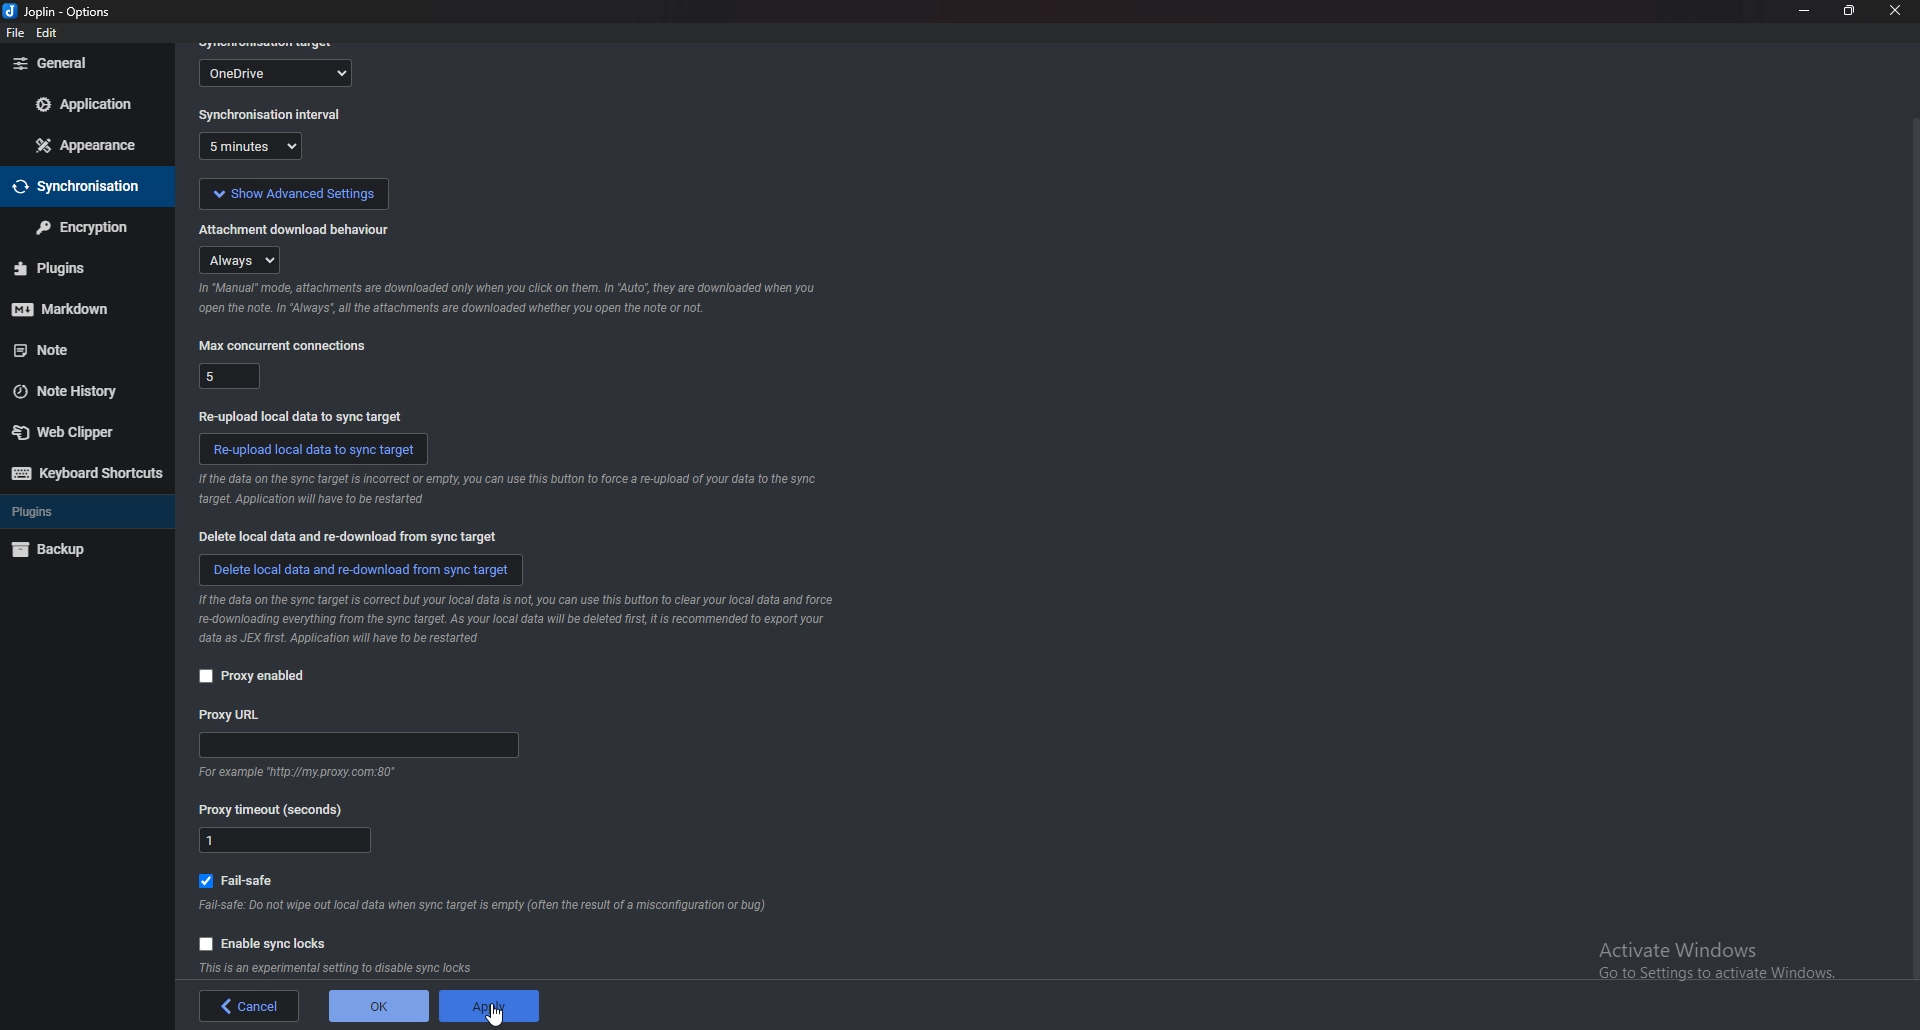 Image resolution: width=1920 pixels, height=1030 pixels. Describe the element at coordinates (299, 414) in the screenshot. I see `reupload ` at that location.